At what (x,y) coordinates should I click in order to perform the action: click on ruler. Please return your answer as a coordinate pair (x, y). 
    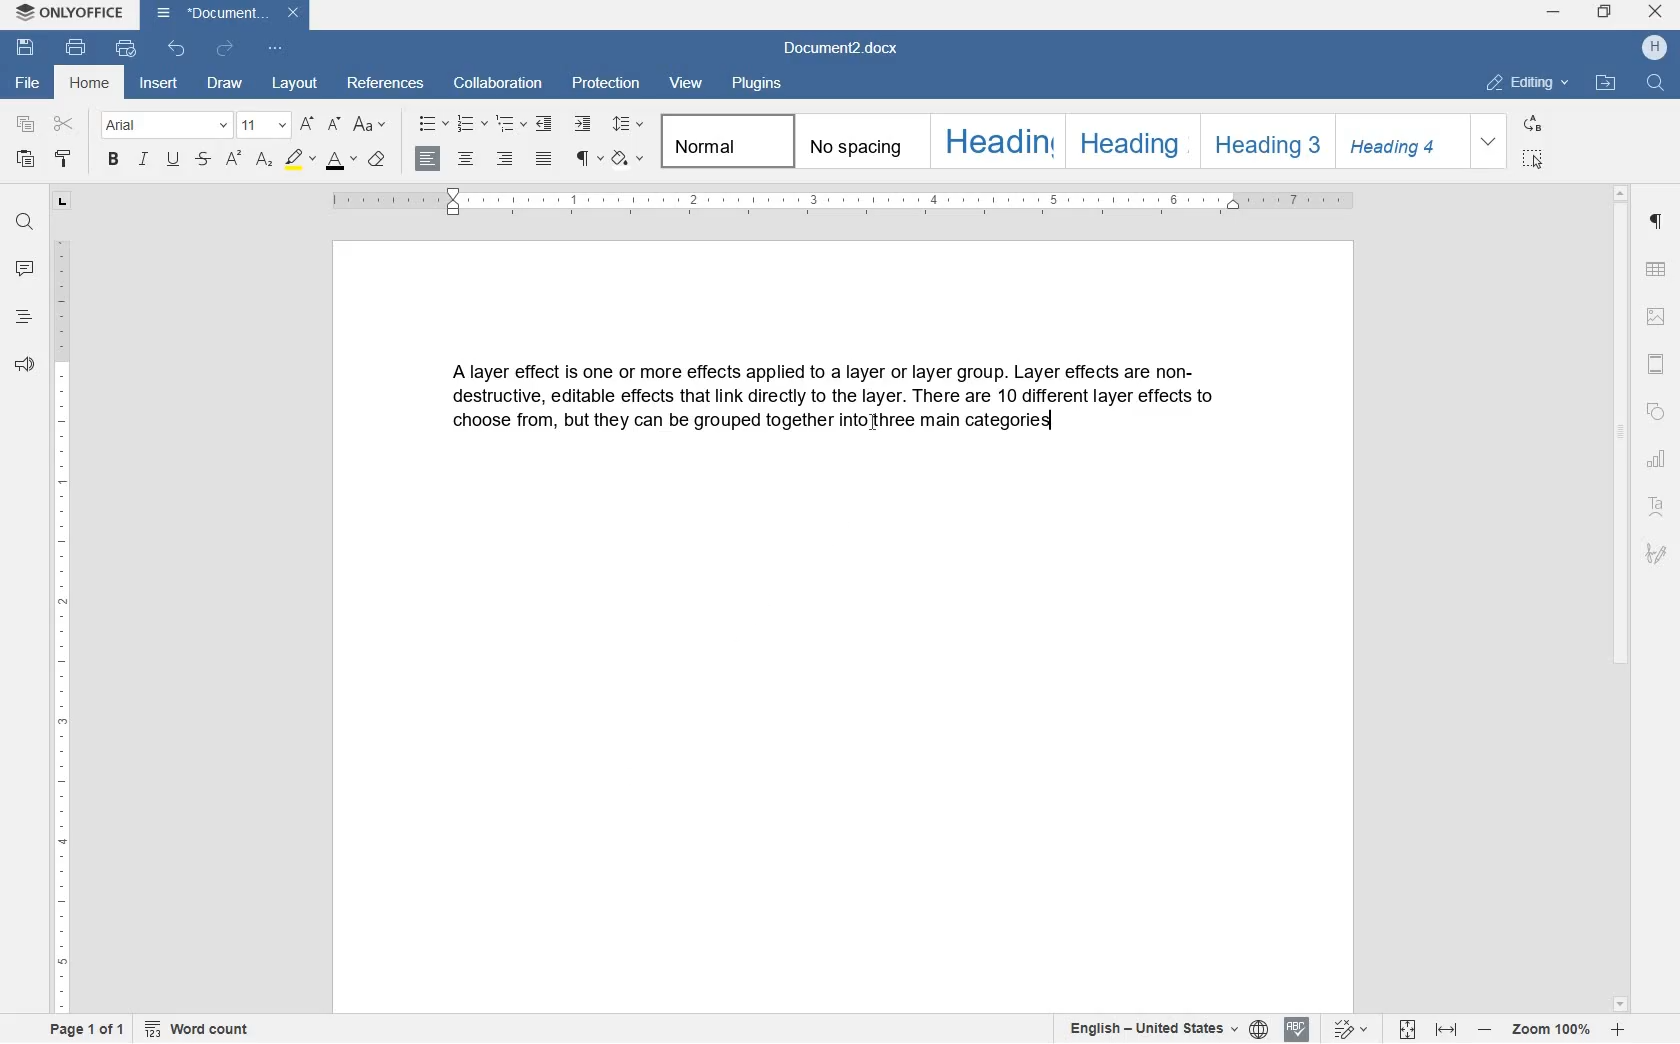
    Looking at the image, I should click on (850, 204).